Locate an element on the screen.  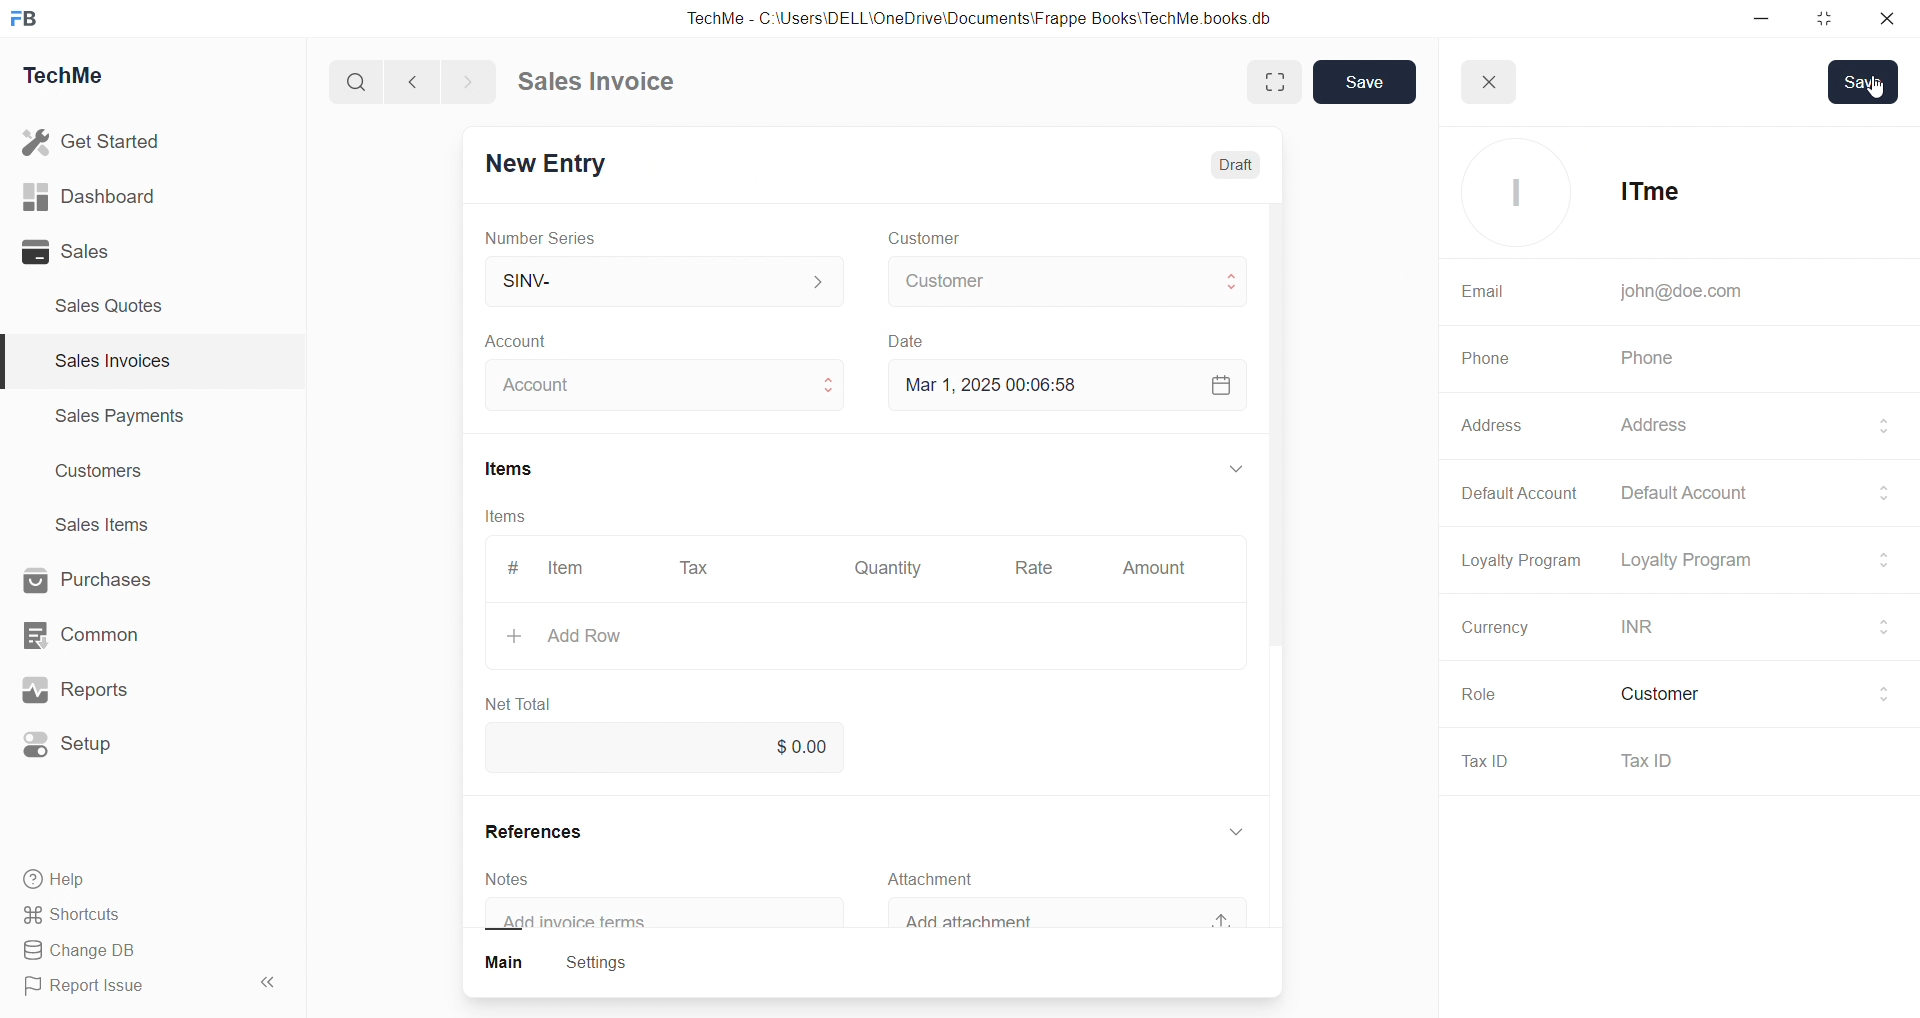
ull Dashboard is located at coordinates (99, 196).